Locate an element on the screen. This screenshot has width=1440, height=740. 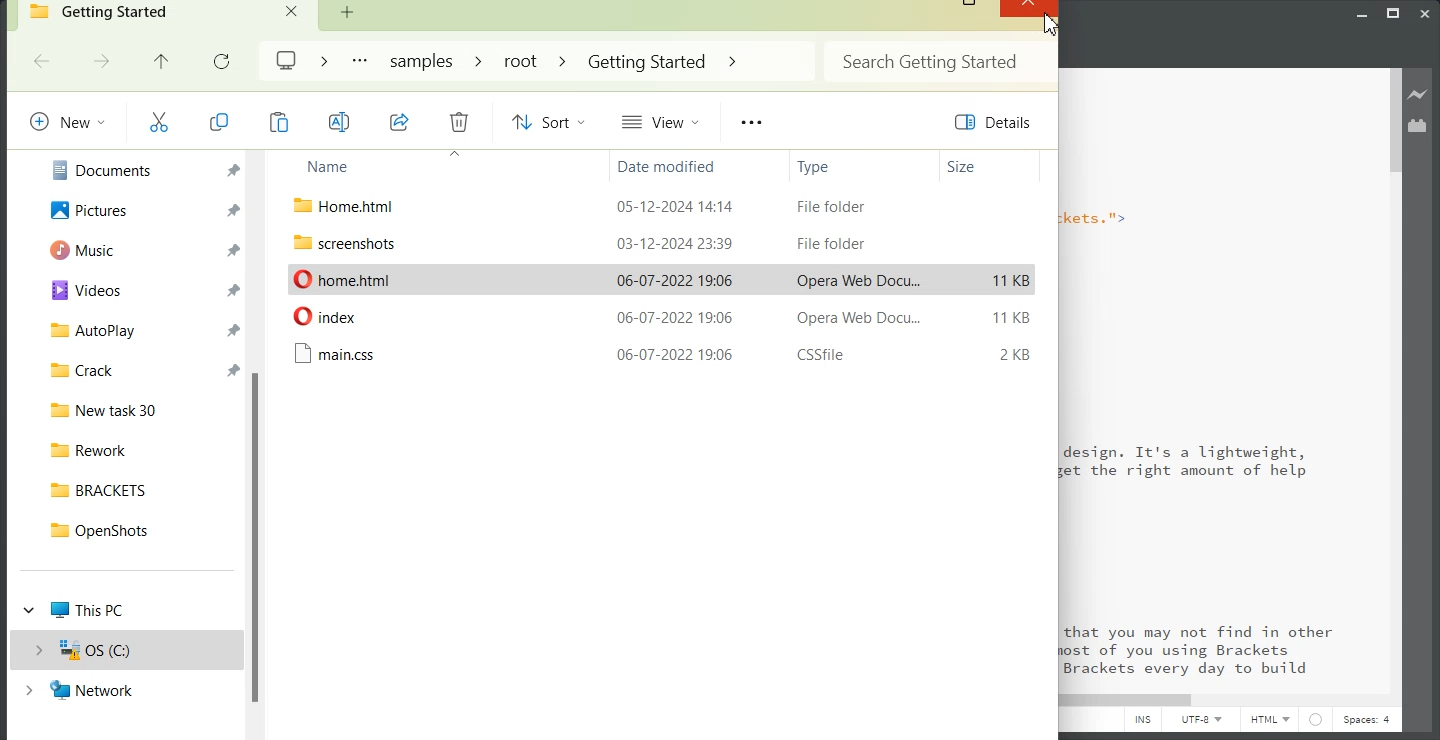
Size is located at coordinates (986, 167).